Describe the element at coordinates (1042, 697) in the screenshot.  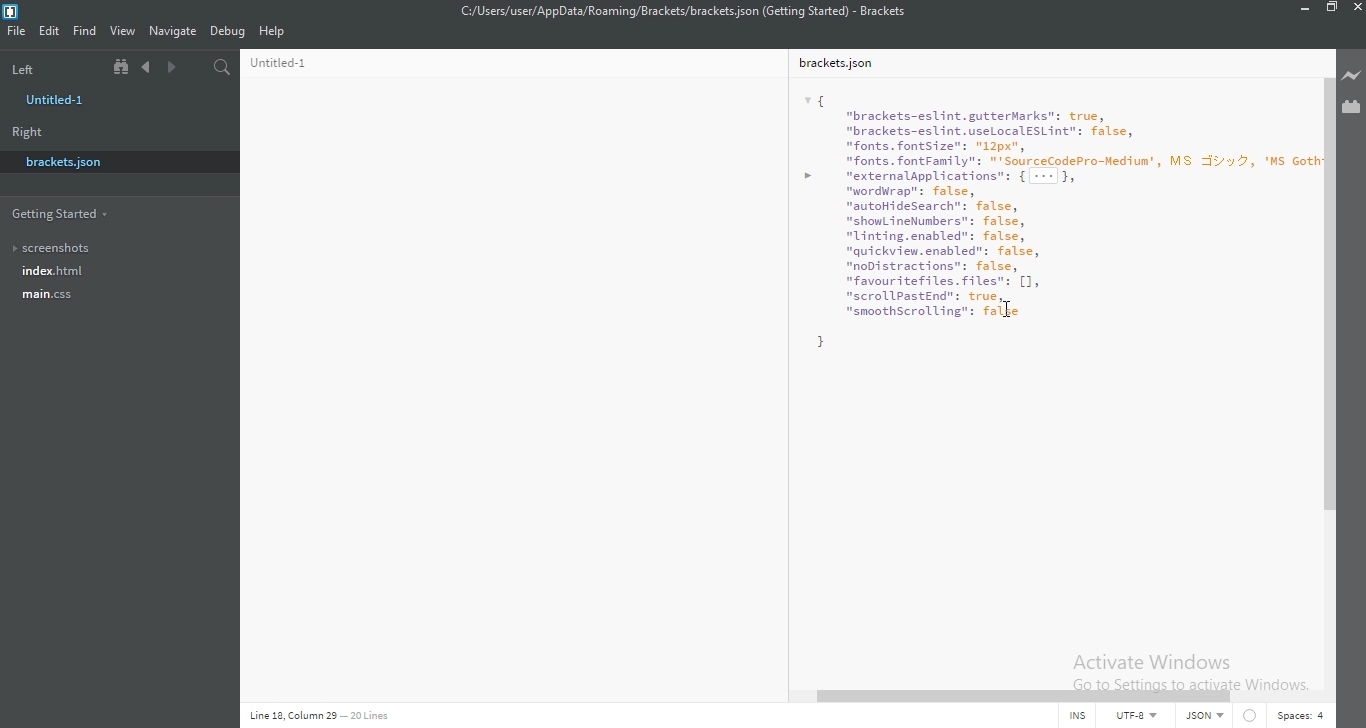
I see `scroll bar` at that location.